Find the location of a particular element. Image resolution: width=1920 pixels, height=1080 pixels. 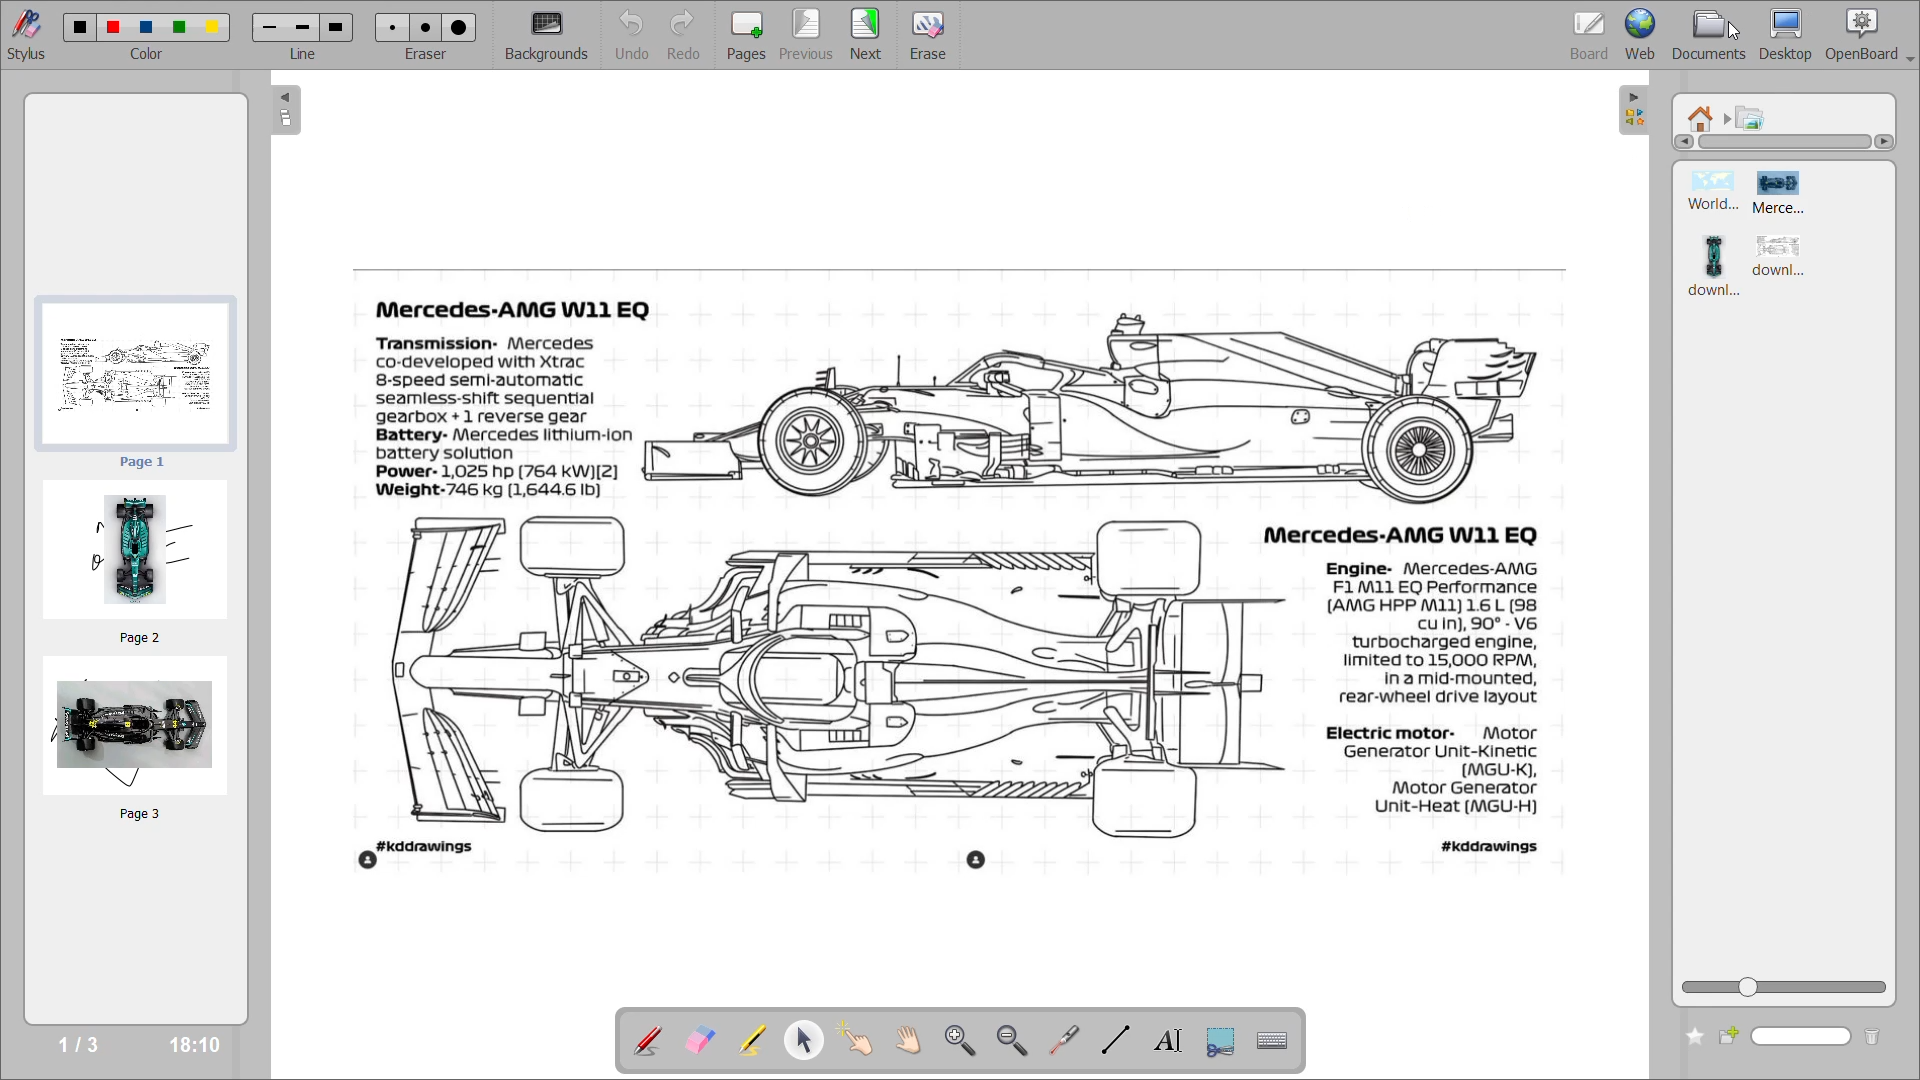

mercedes image is located at coordinates (1780, 193).